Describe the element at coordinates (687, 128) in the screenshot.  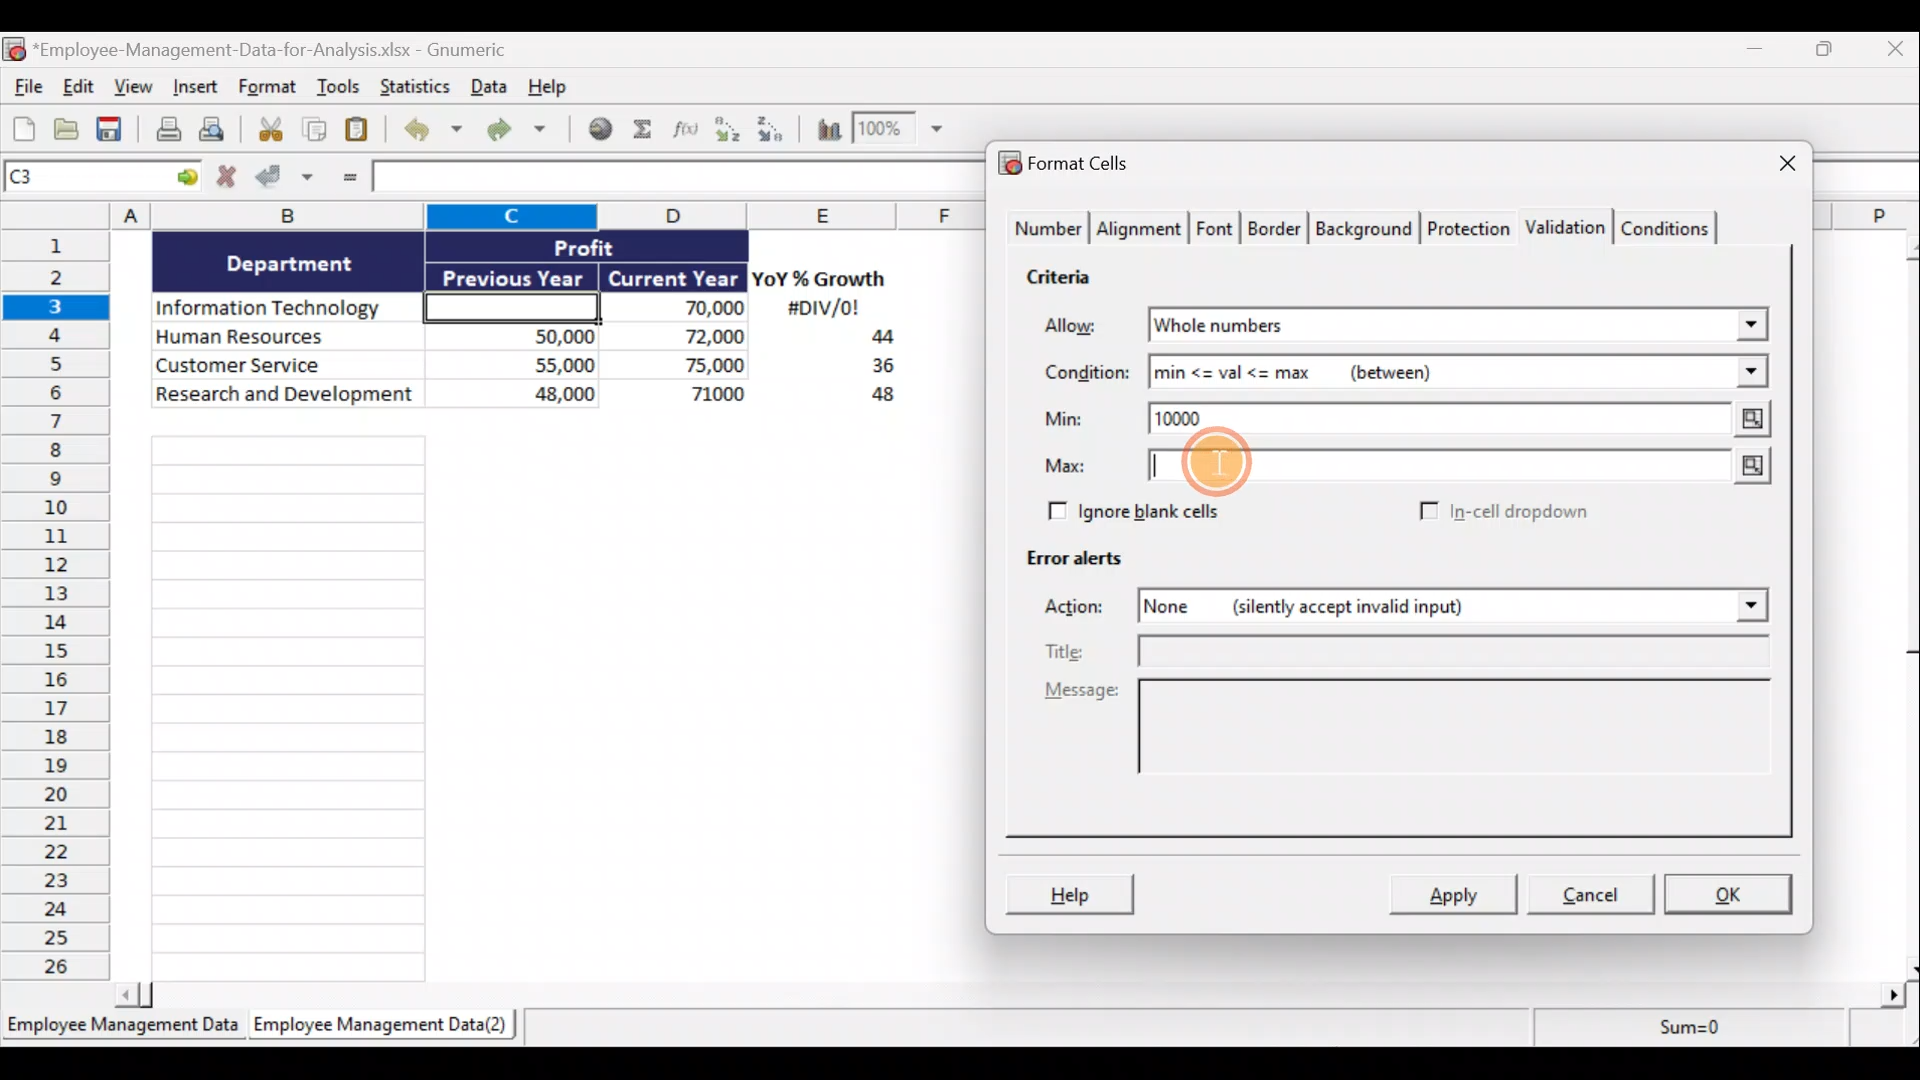
I see `Edit a function in the current cell` at that location.